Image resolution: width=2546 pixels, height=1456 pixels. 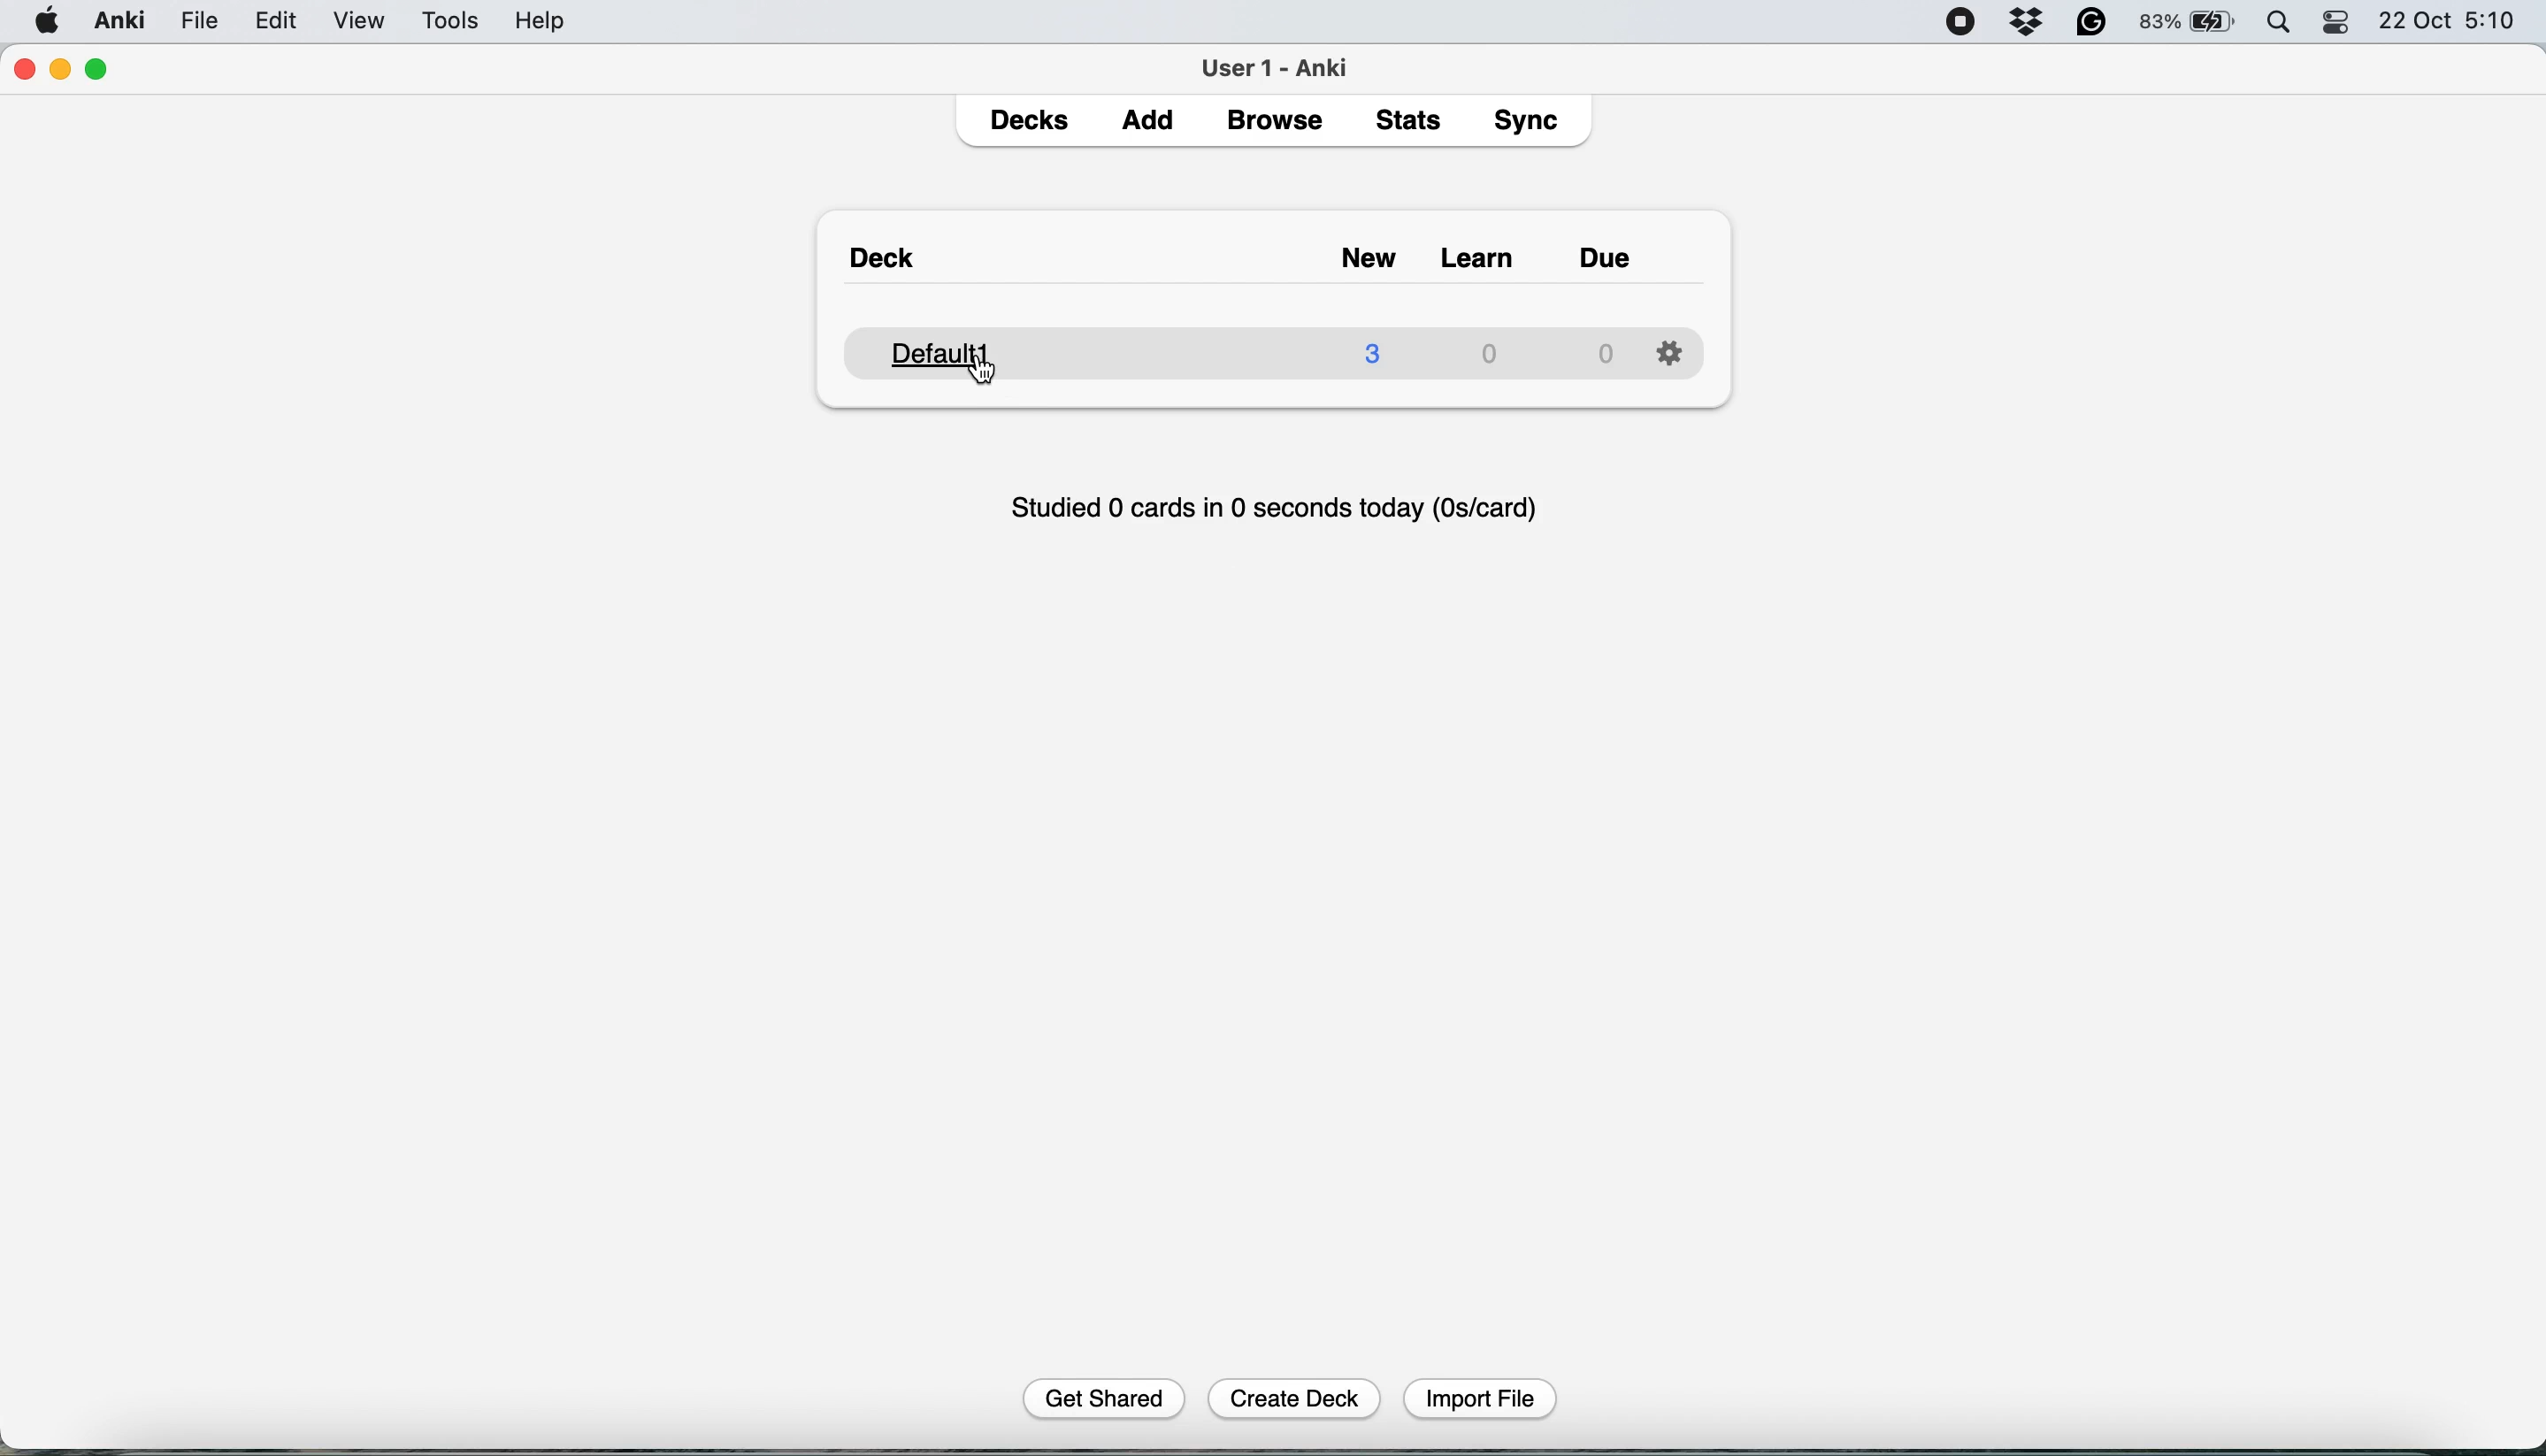 What do you see at coordinates (1033, 122) in the screenshot?
I see `decks` at bounding box center [1033, 122].